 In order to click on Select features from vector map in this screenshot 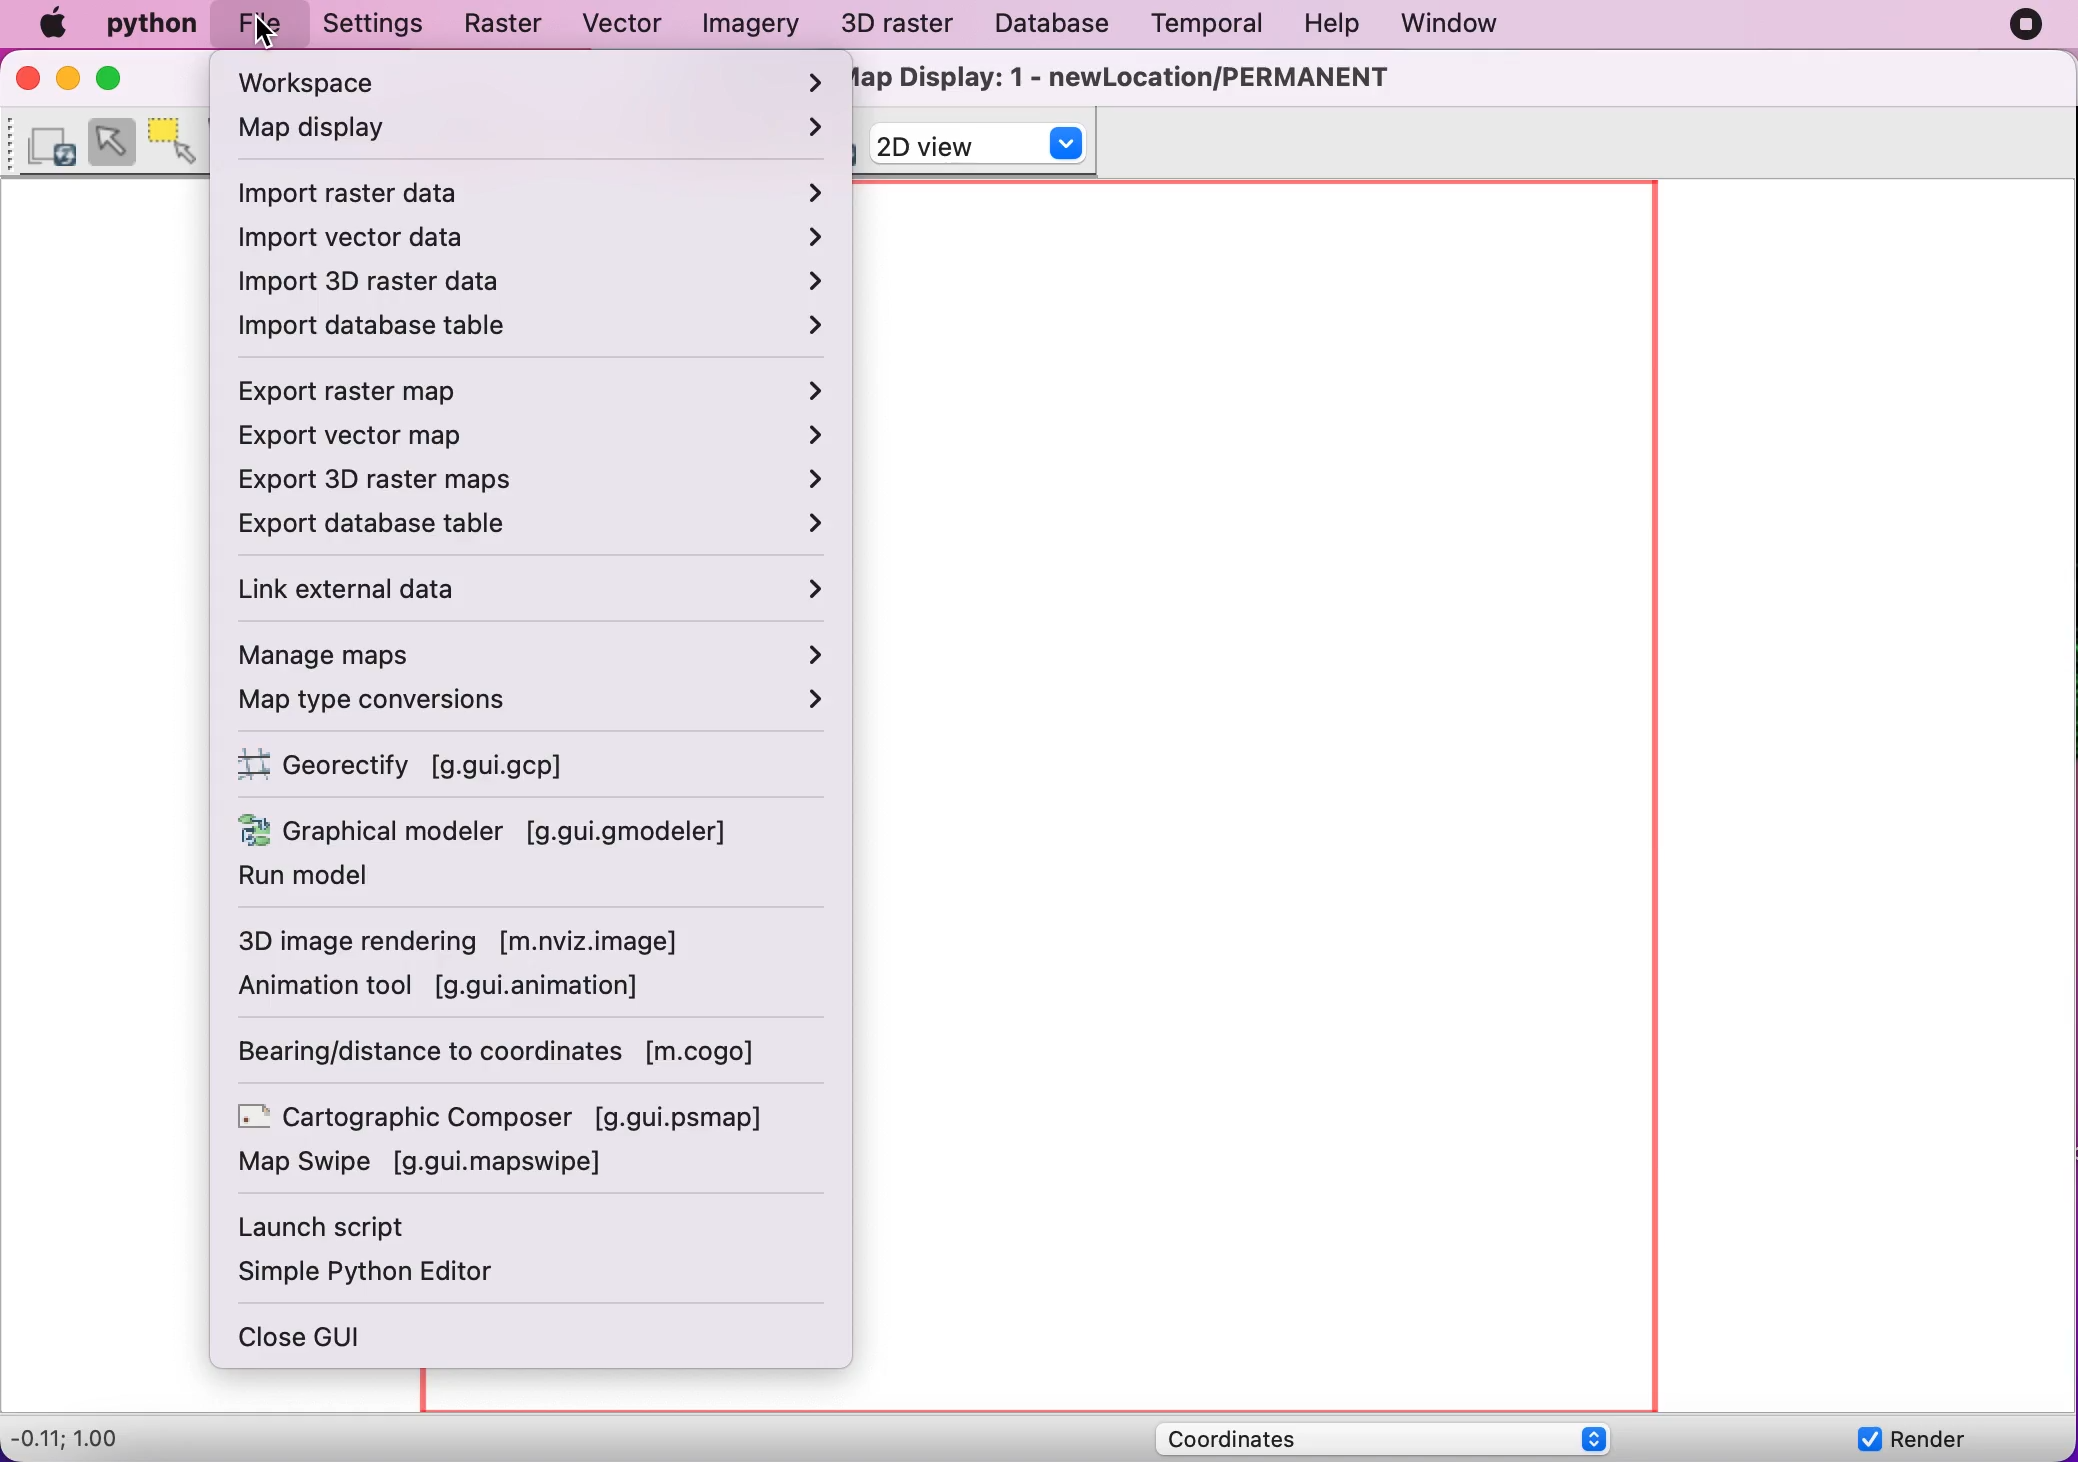, I will do `click(186, 139)`.